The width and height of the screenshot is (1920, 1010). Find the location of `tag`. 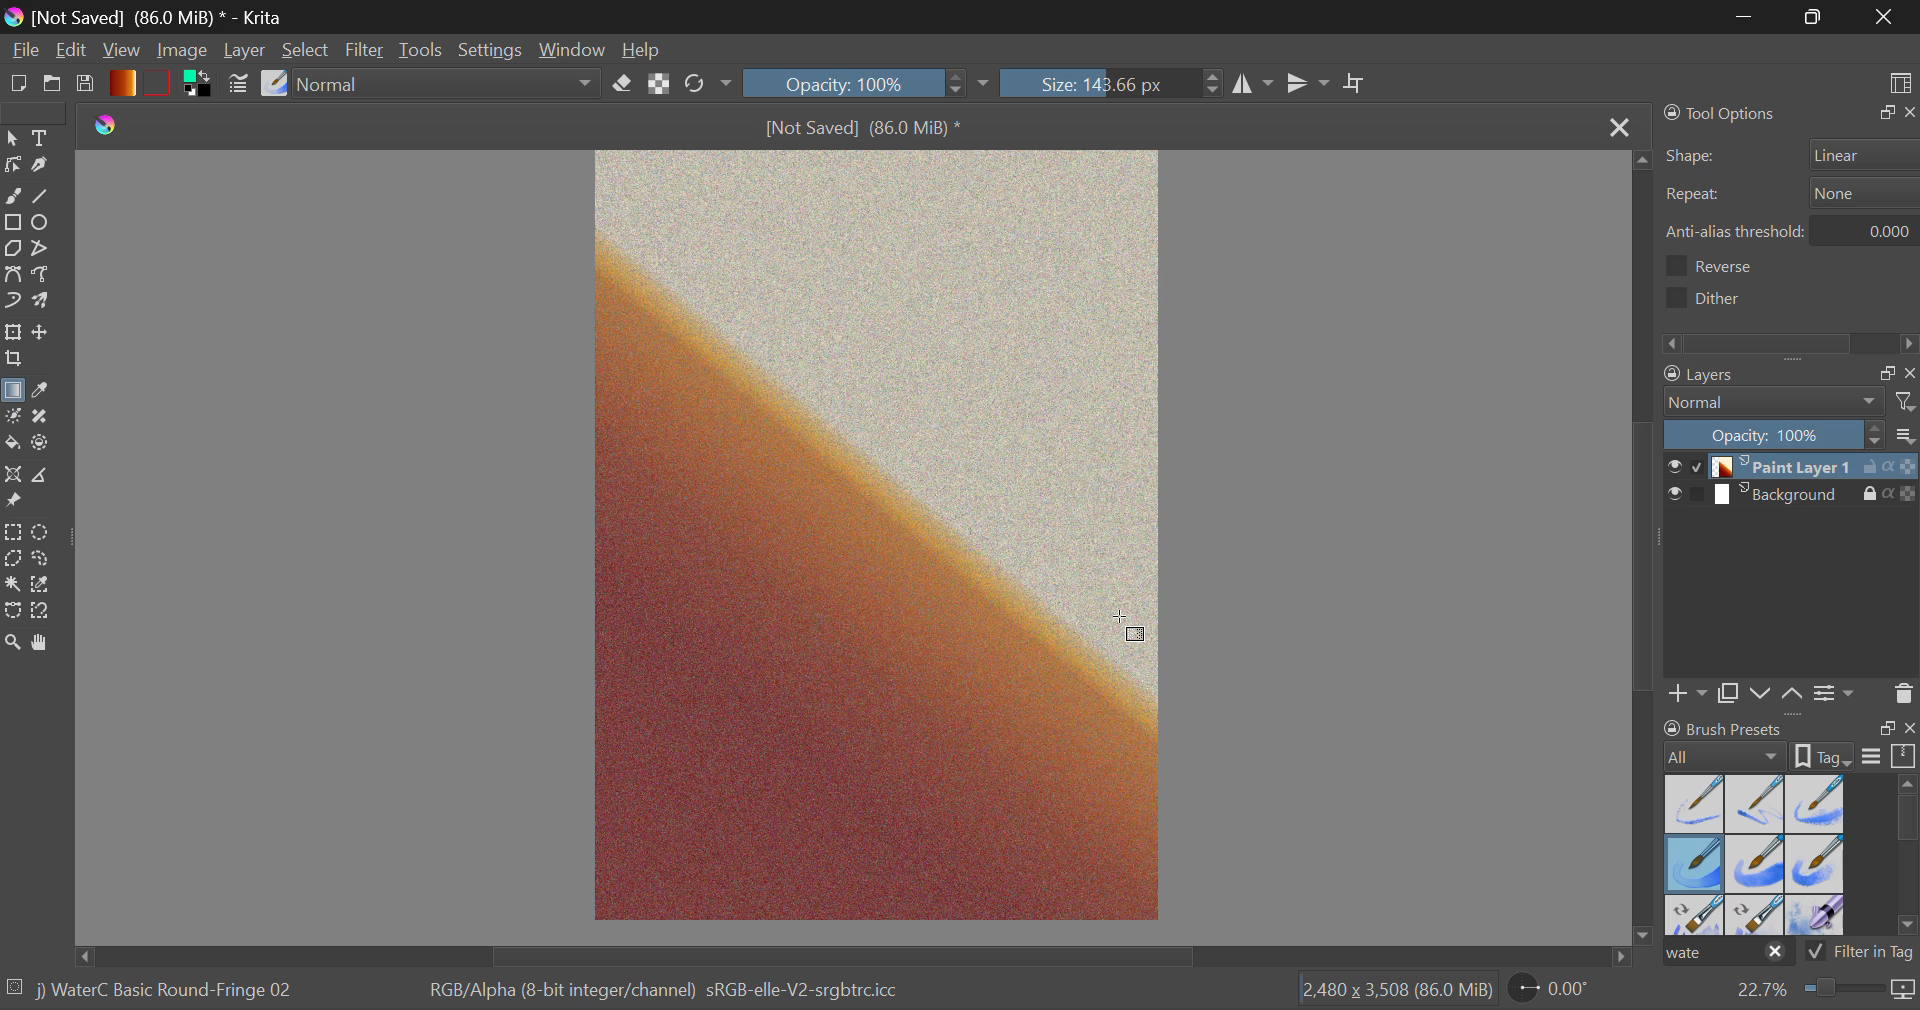

tag is located at coordinates (1906, 954).